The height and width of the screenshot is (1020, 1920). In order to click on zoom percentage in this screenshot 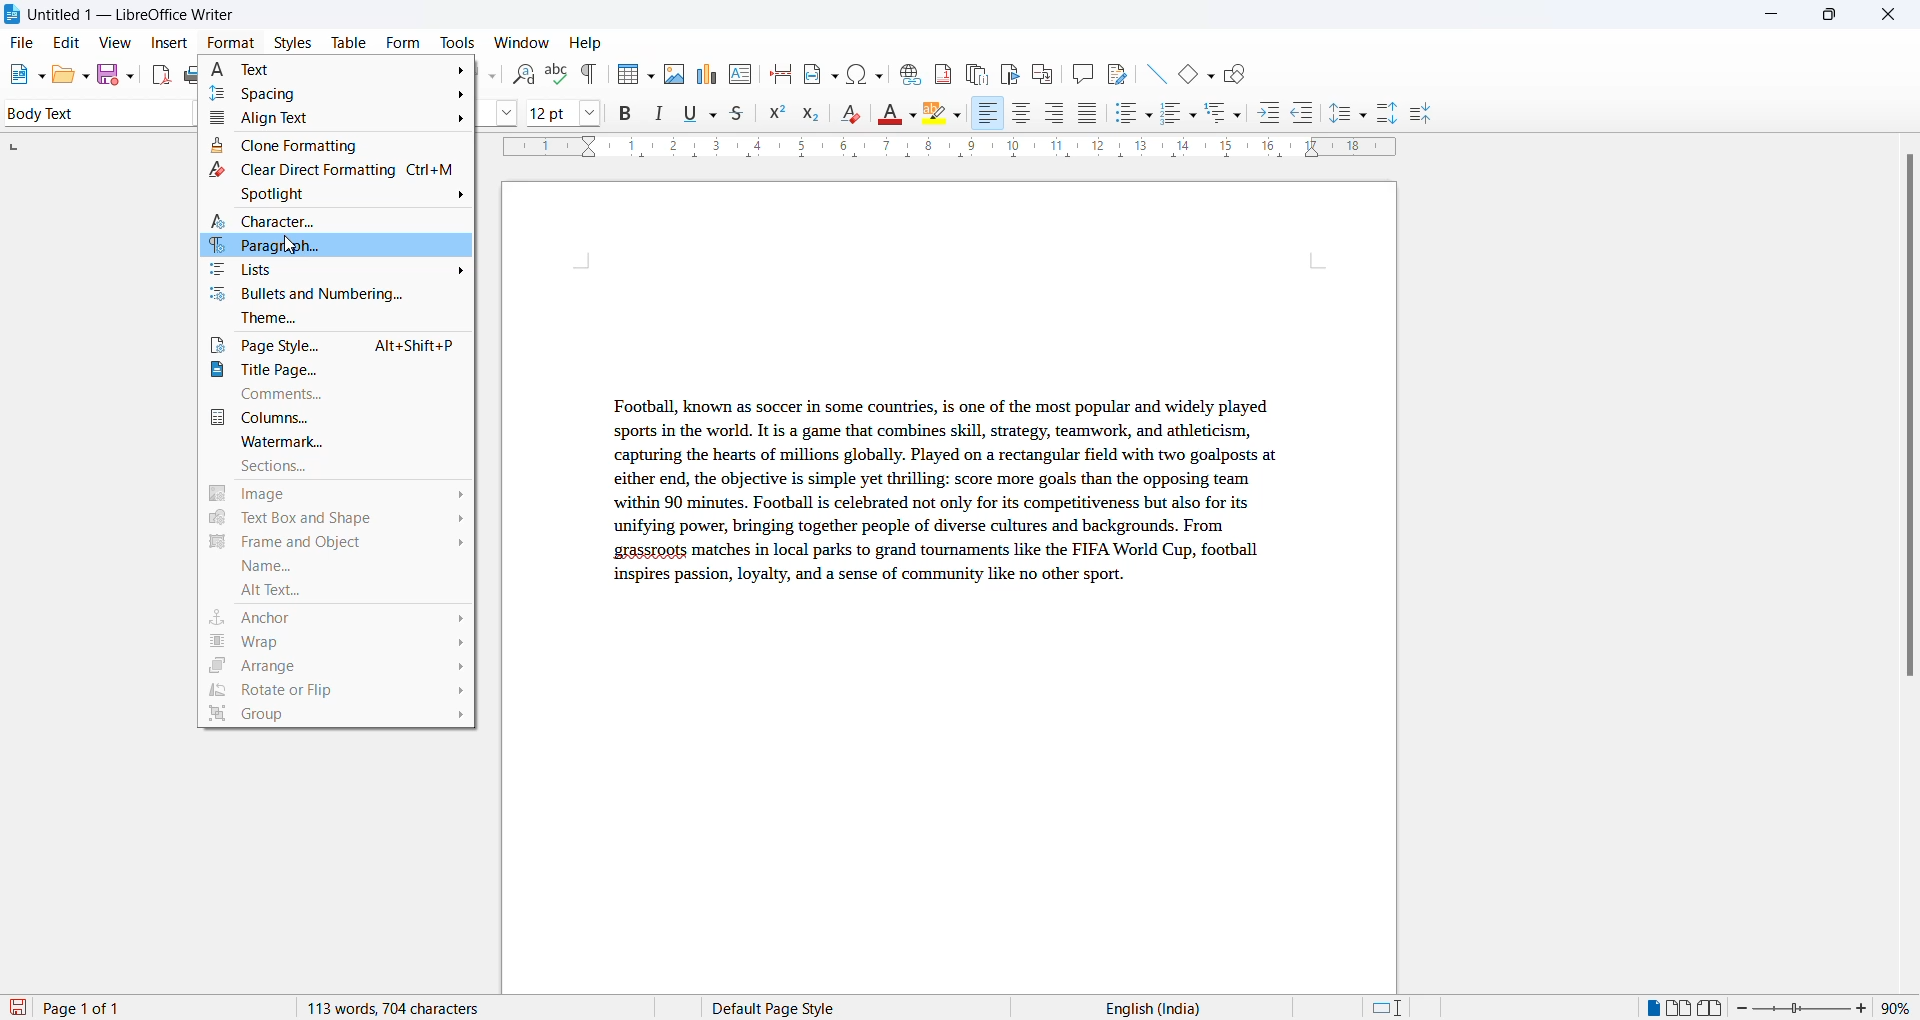, I will do `click(1900, 1006)`.